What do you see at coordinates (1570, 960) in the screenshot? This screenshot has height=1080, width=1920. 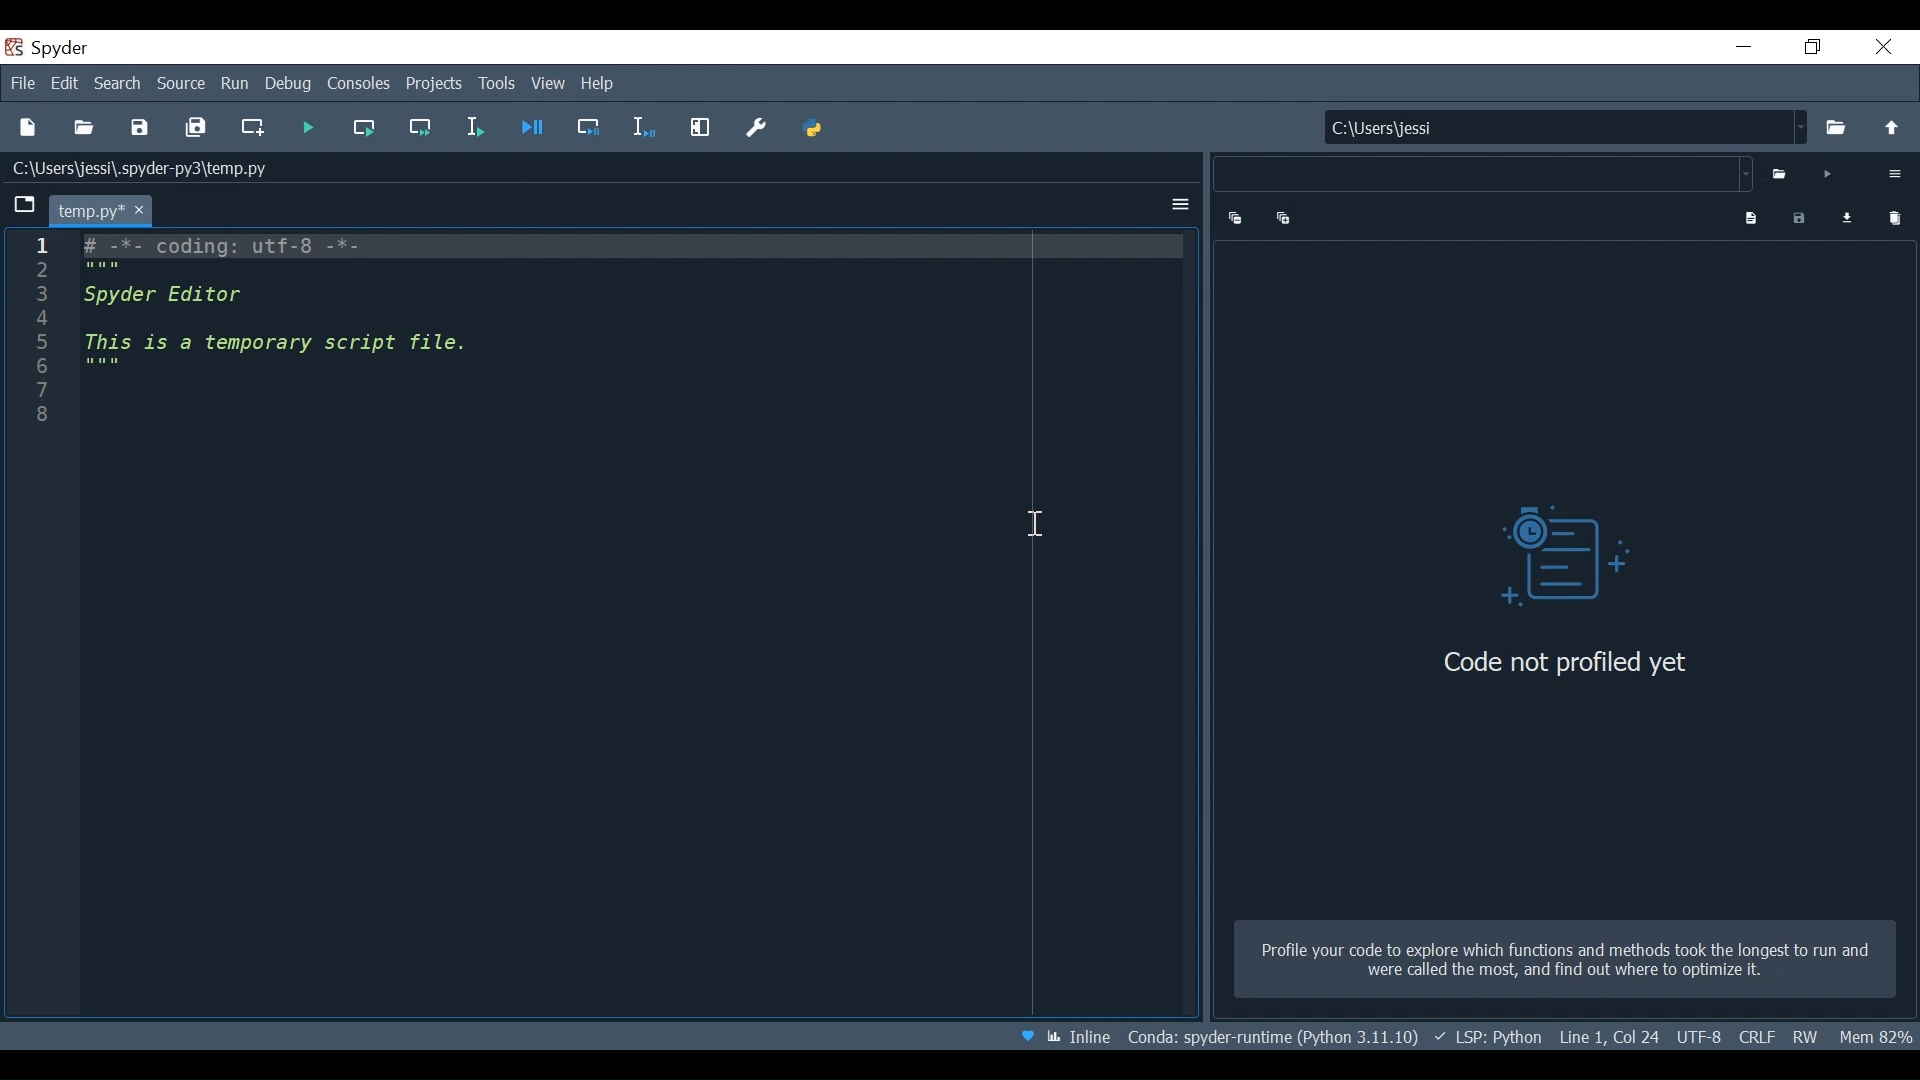 I see `Profile your code which functions and methods took te longest to run and were called te most, and find wat to optimize it` at bounding box center [1570, 960].